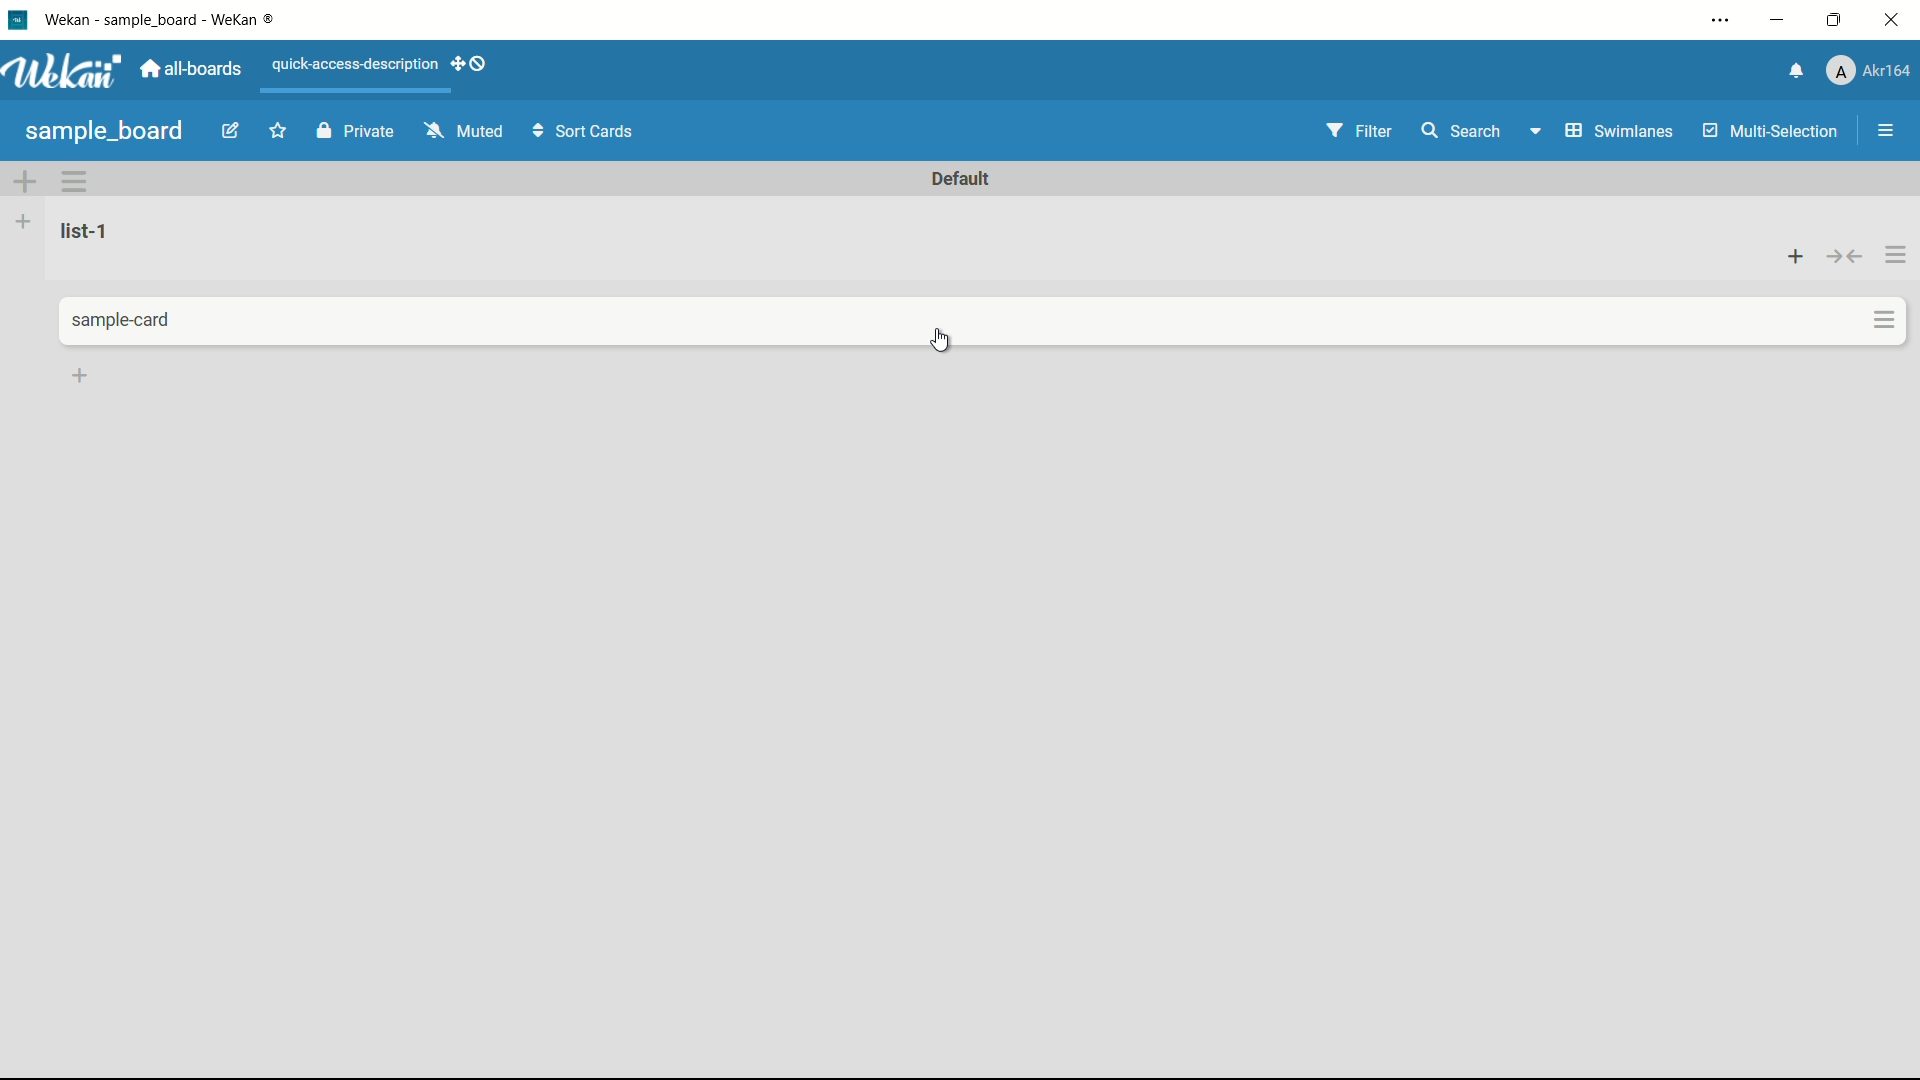  Describe the element at coordinates (231, 133) in the screenshot. I see `edit` at that location.